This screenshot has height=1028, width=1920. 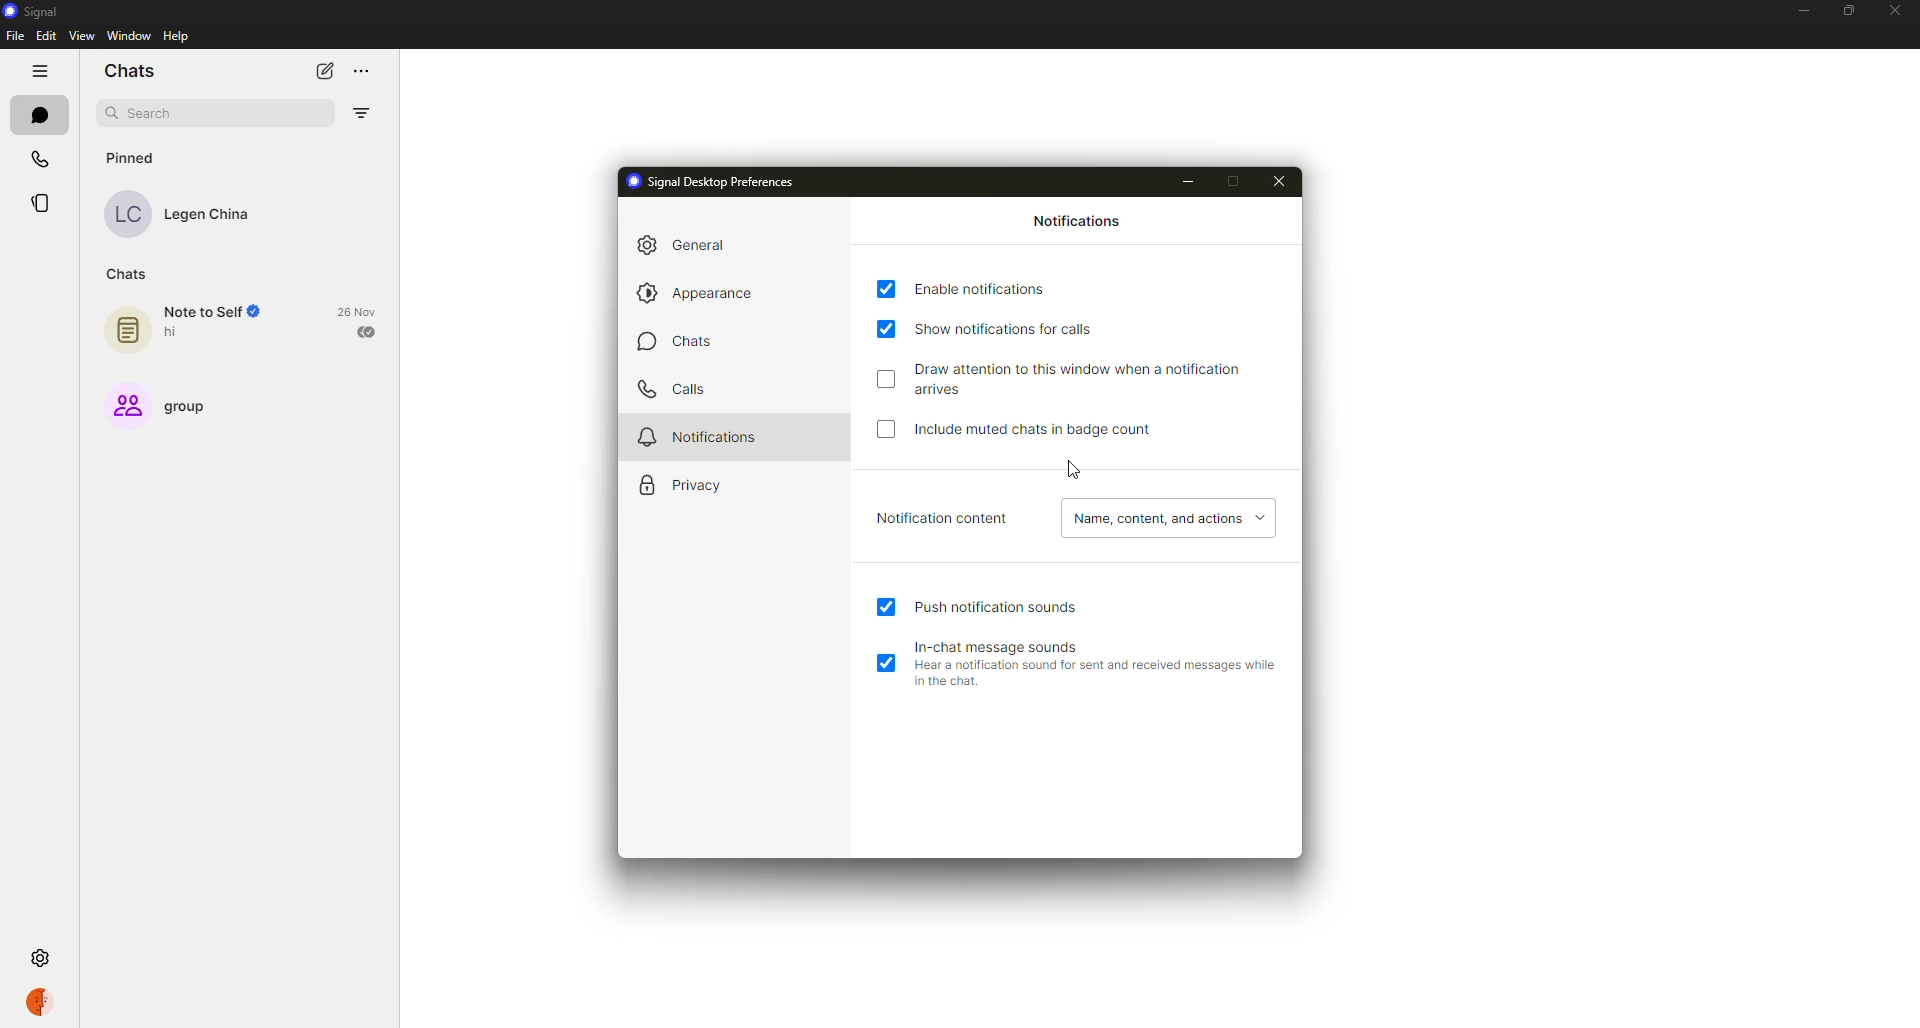 What do you see at coordinates (39, 70) in the screenshot?
I see `hide tabs` at bounding box center [39, 70].